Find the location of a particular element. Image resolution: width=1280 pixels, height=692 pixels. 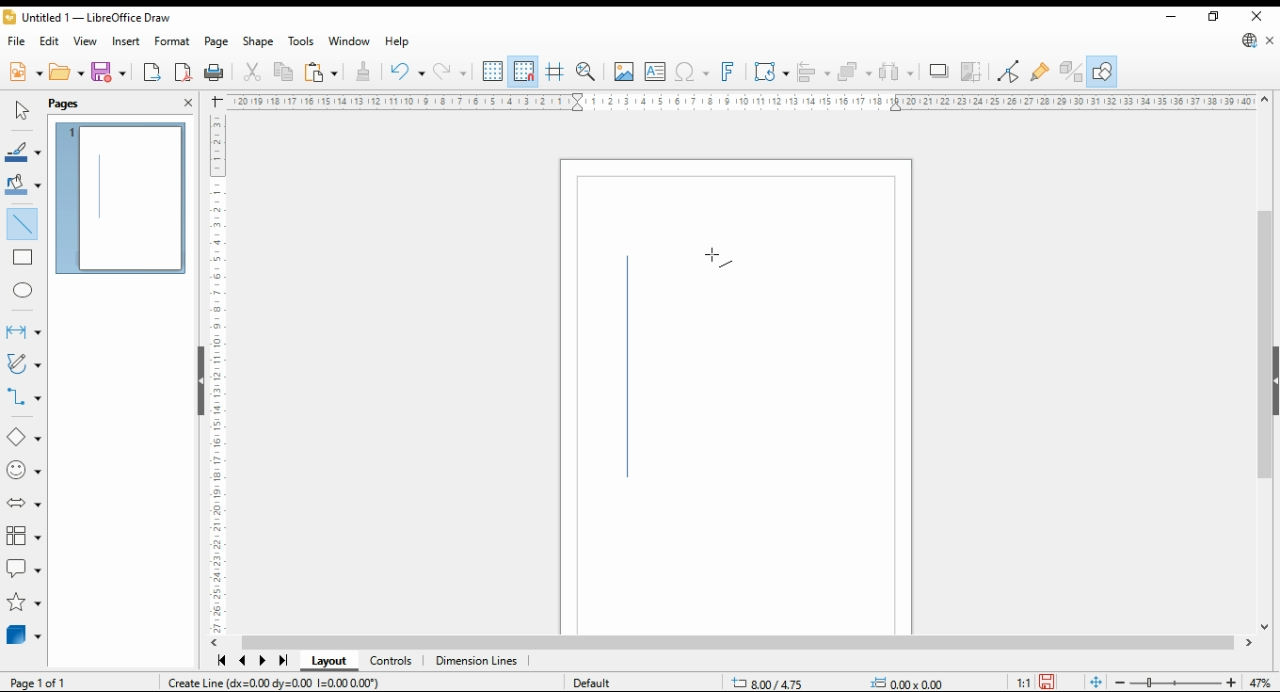

clone formatting is located at coordinates (362, 70).